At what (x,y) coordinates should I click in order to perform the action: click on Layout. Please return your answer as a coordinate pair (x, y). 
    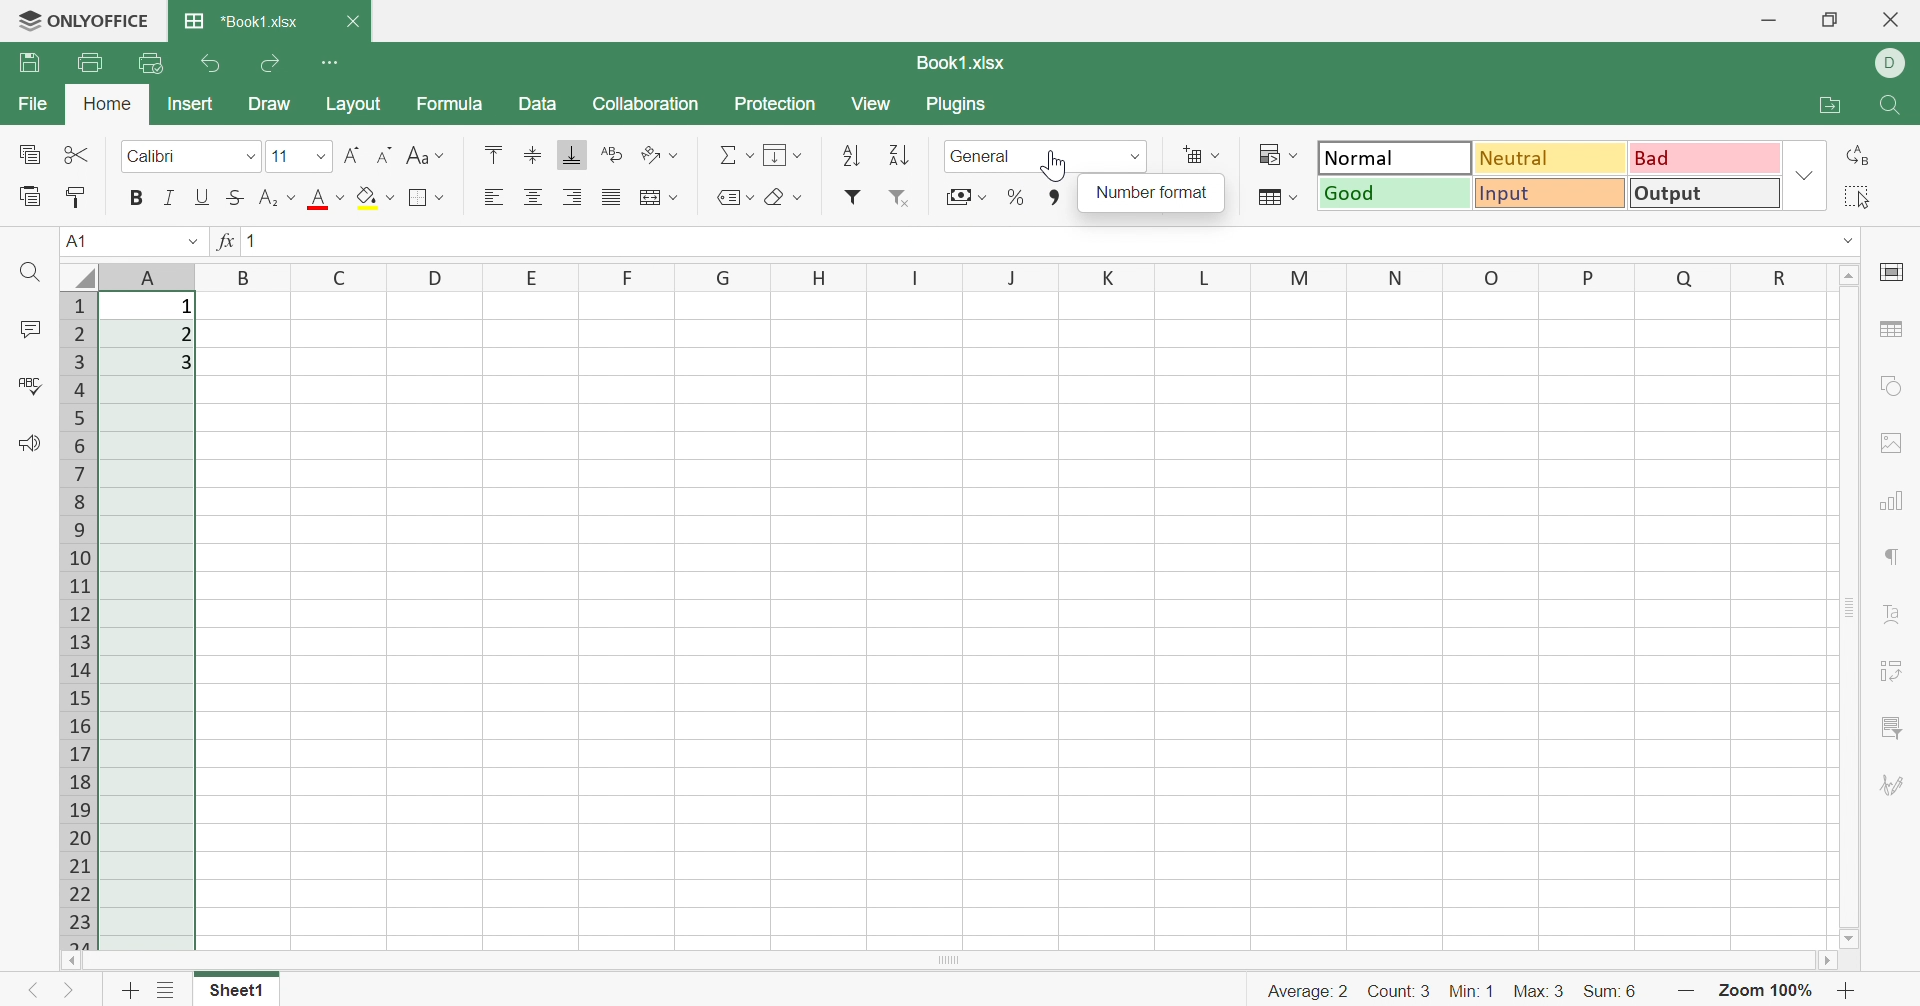
    Looking at the image, I should click on (354, 105).